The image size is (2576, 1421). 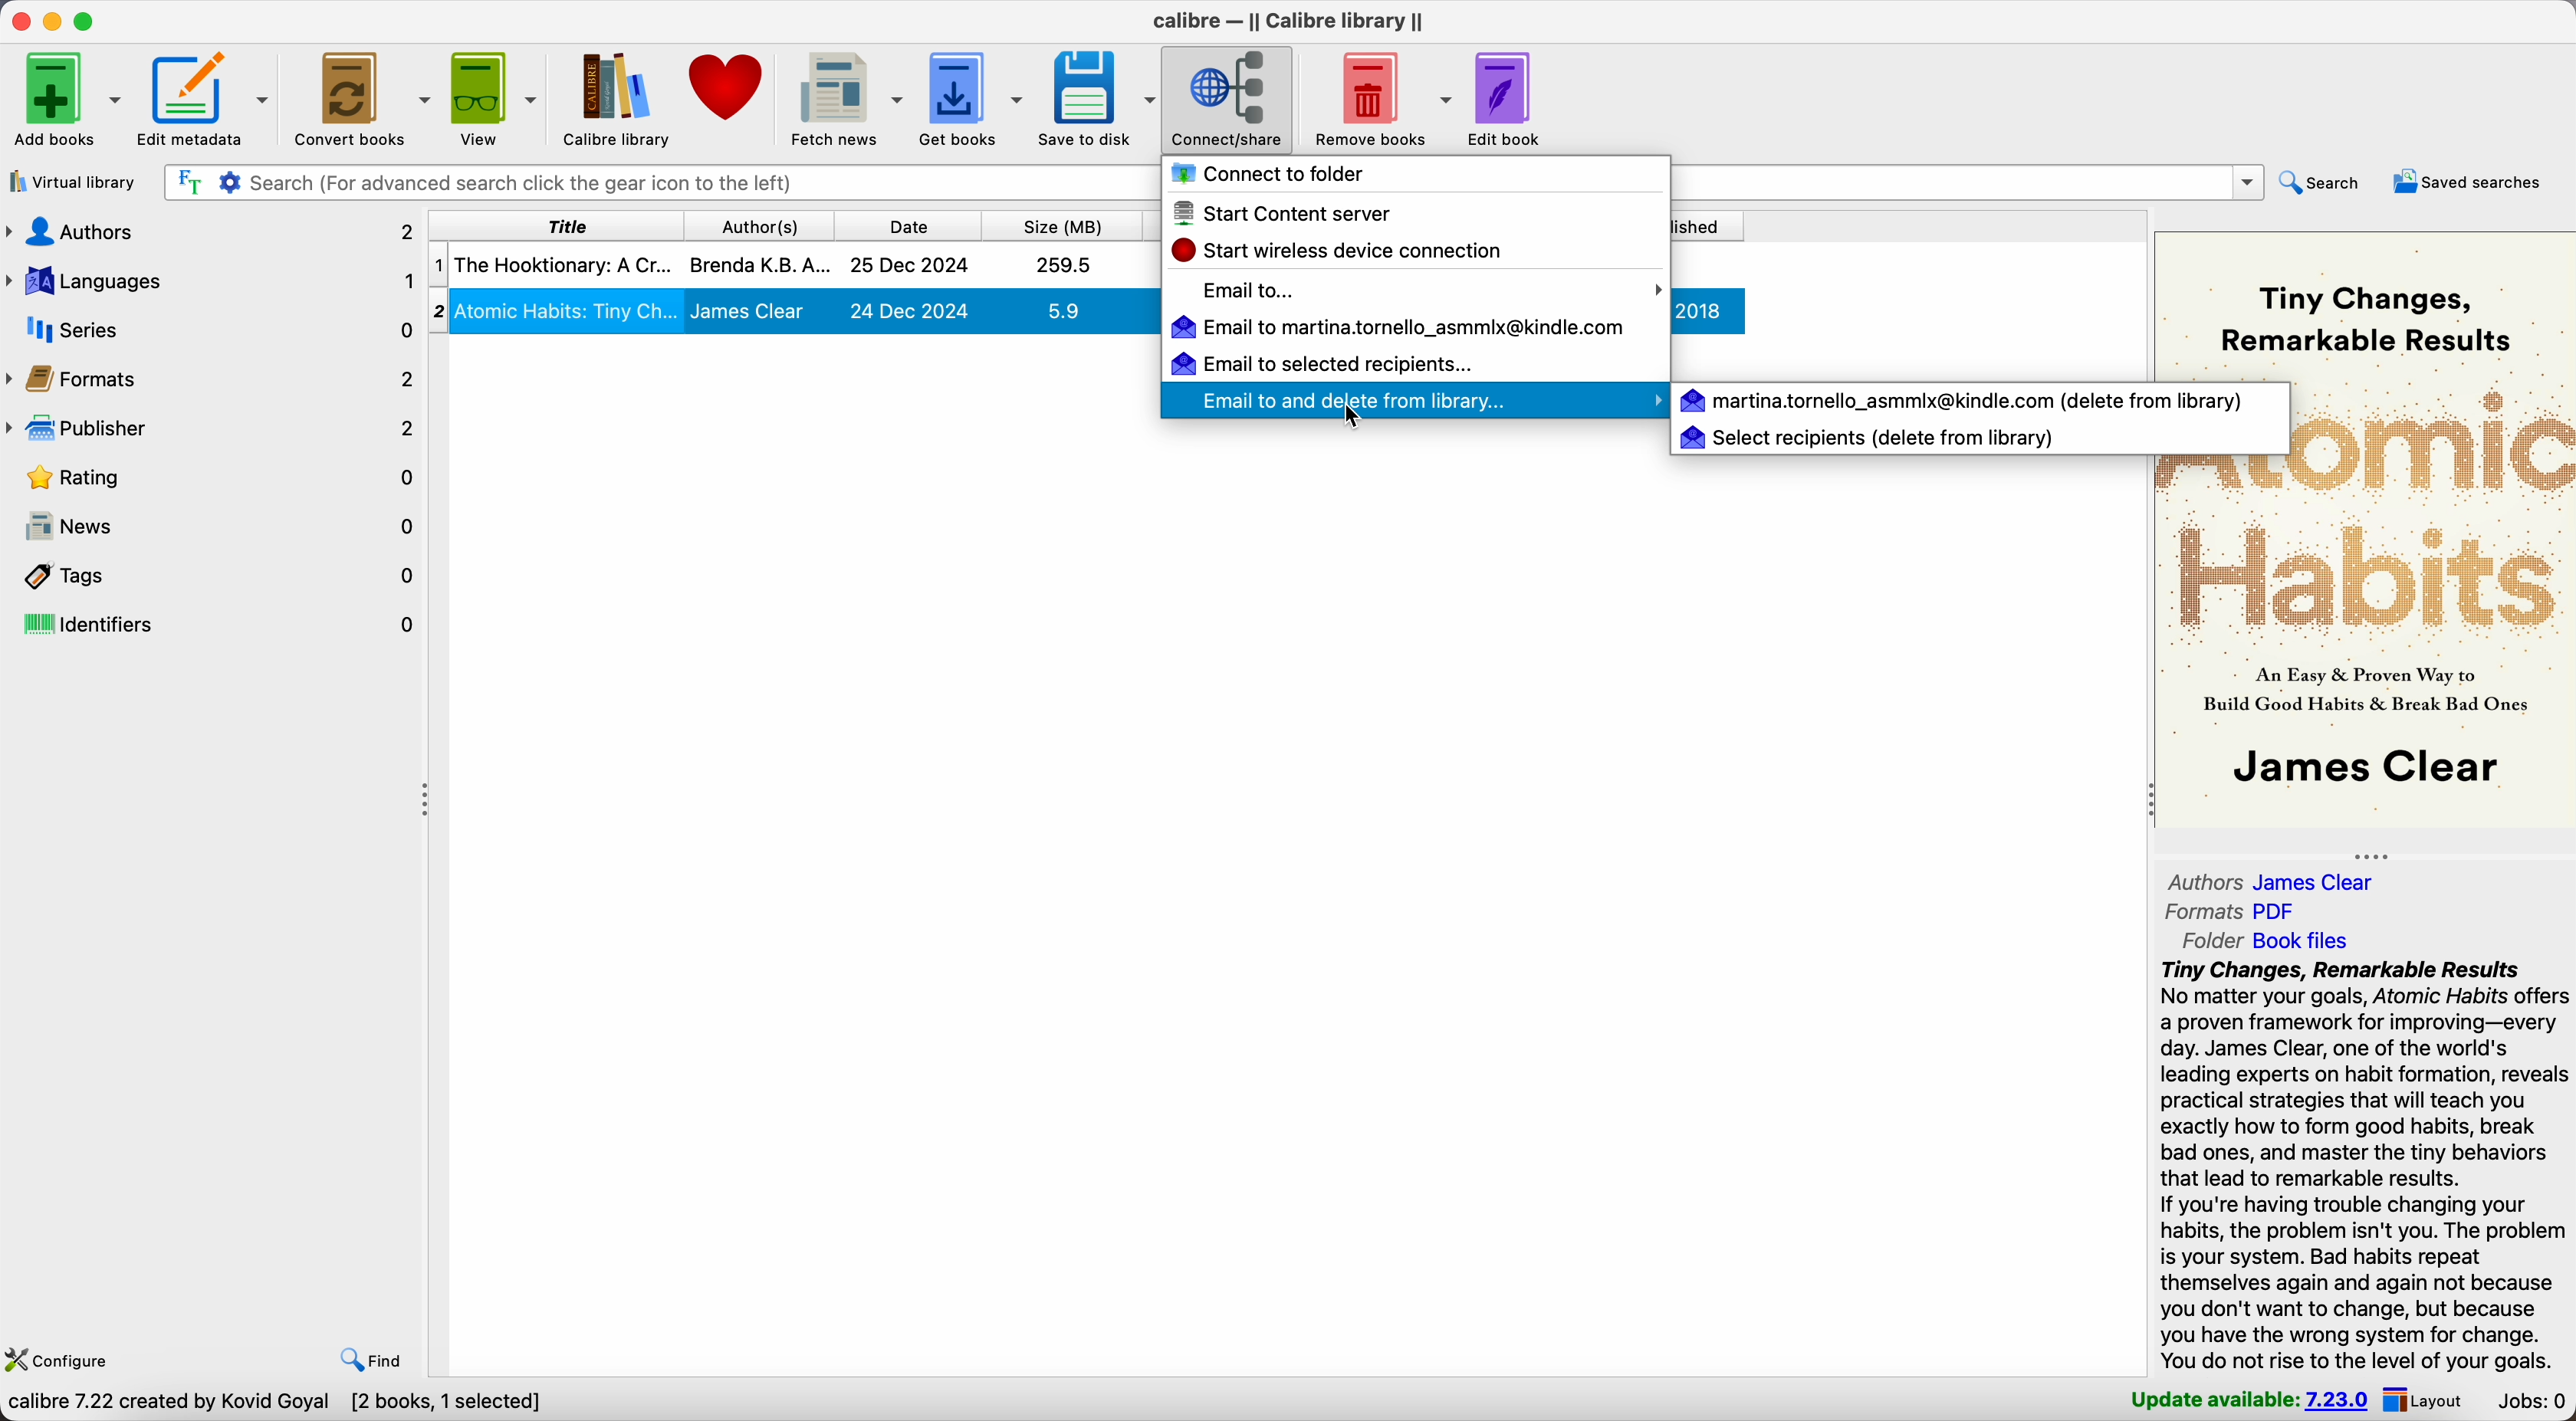 What do you see at coordinates (1358, 418) in the screenshot?
I see `Cursor` at bounding box center [1358, 418].